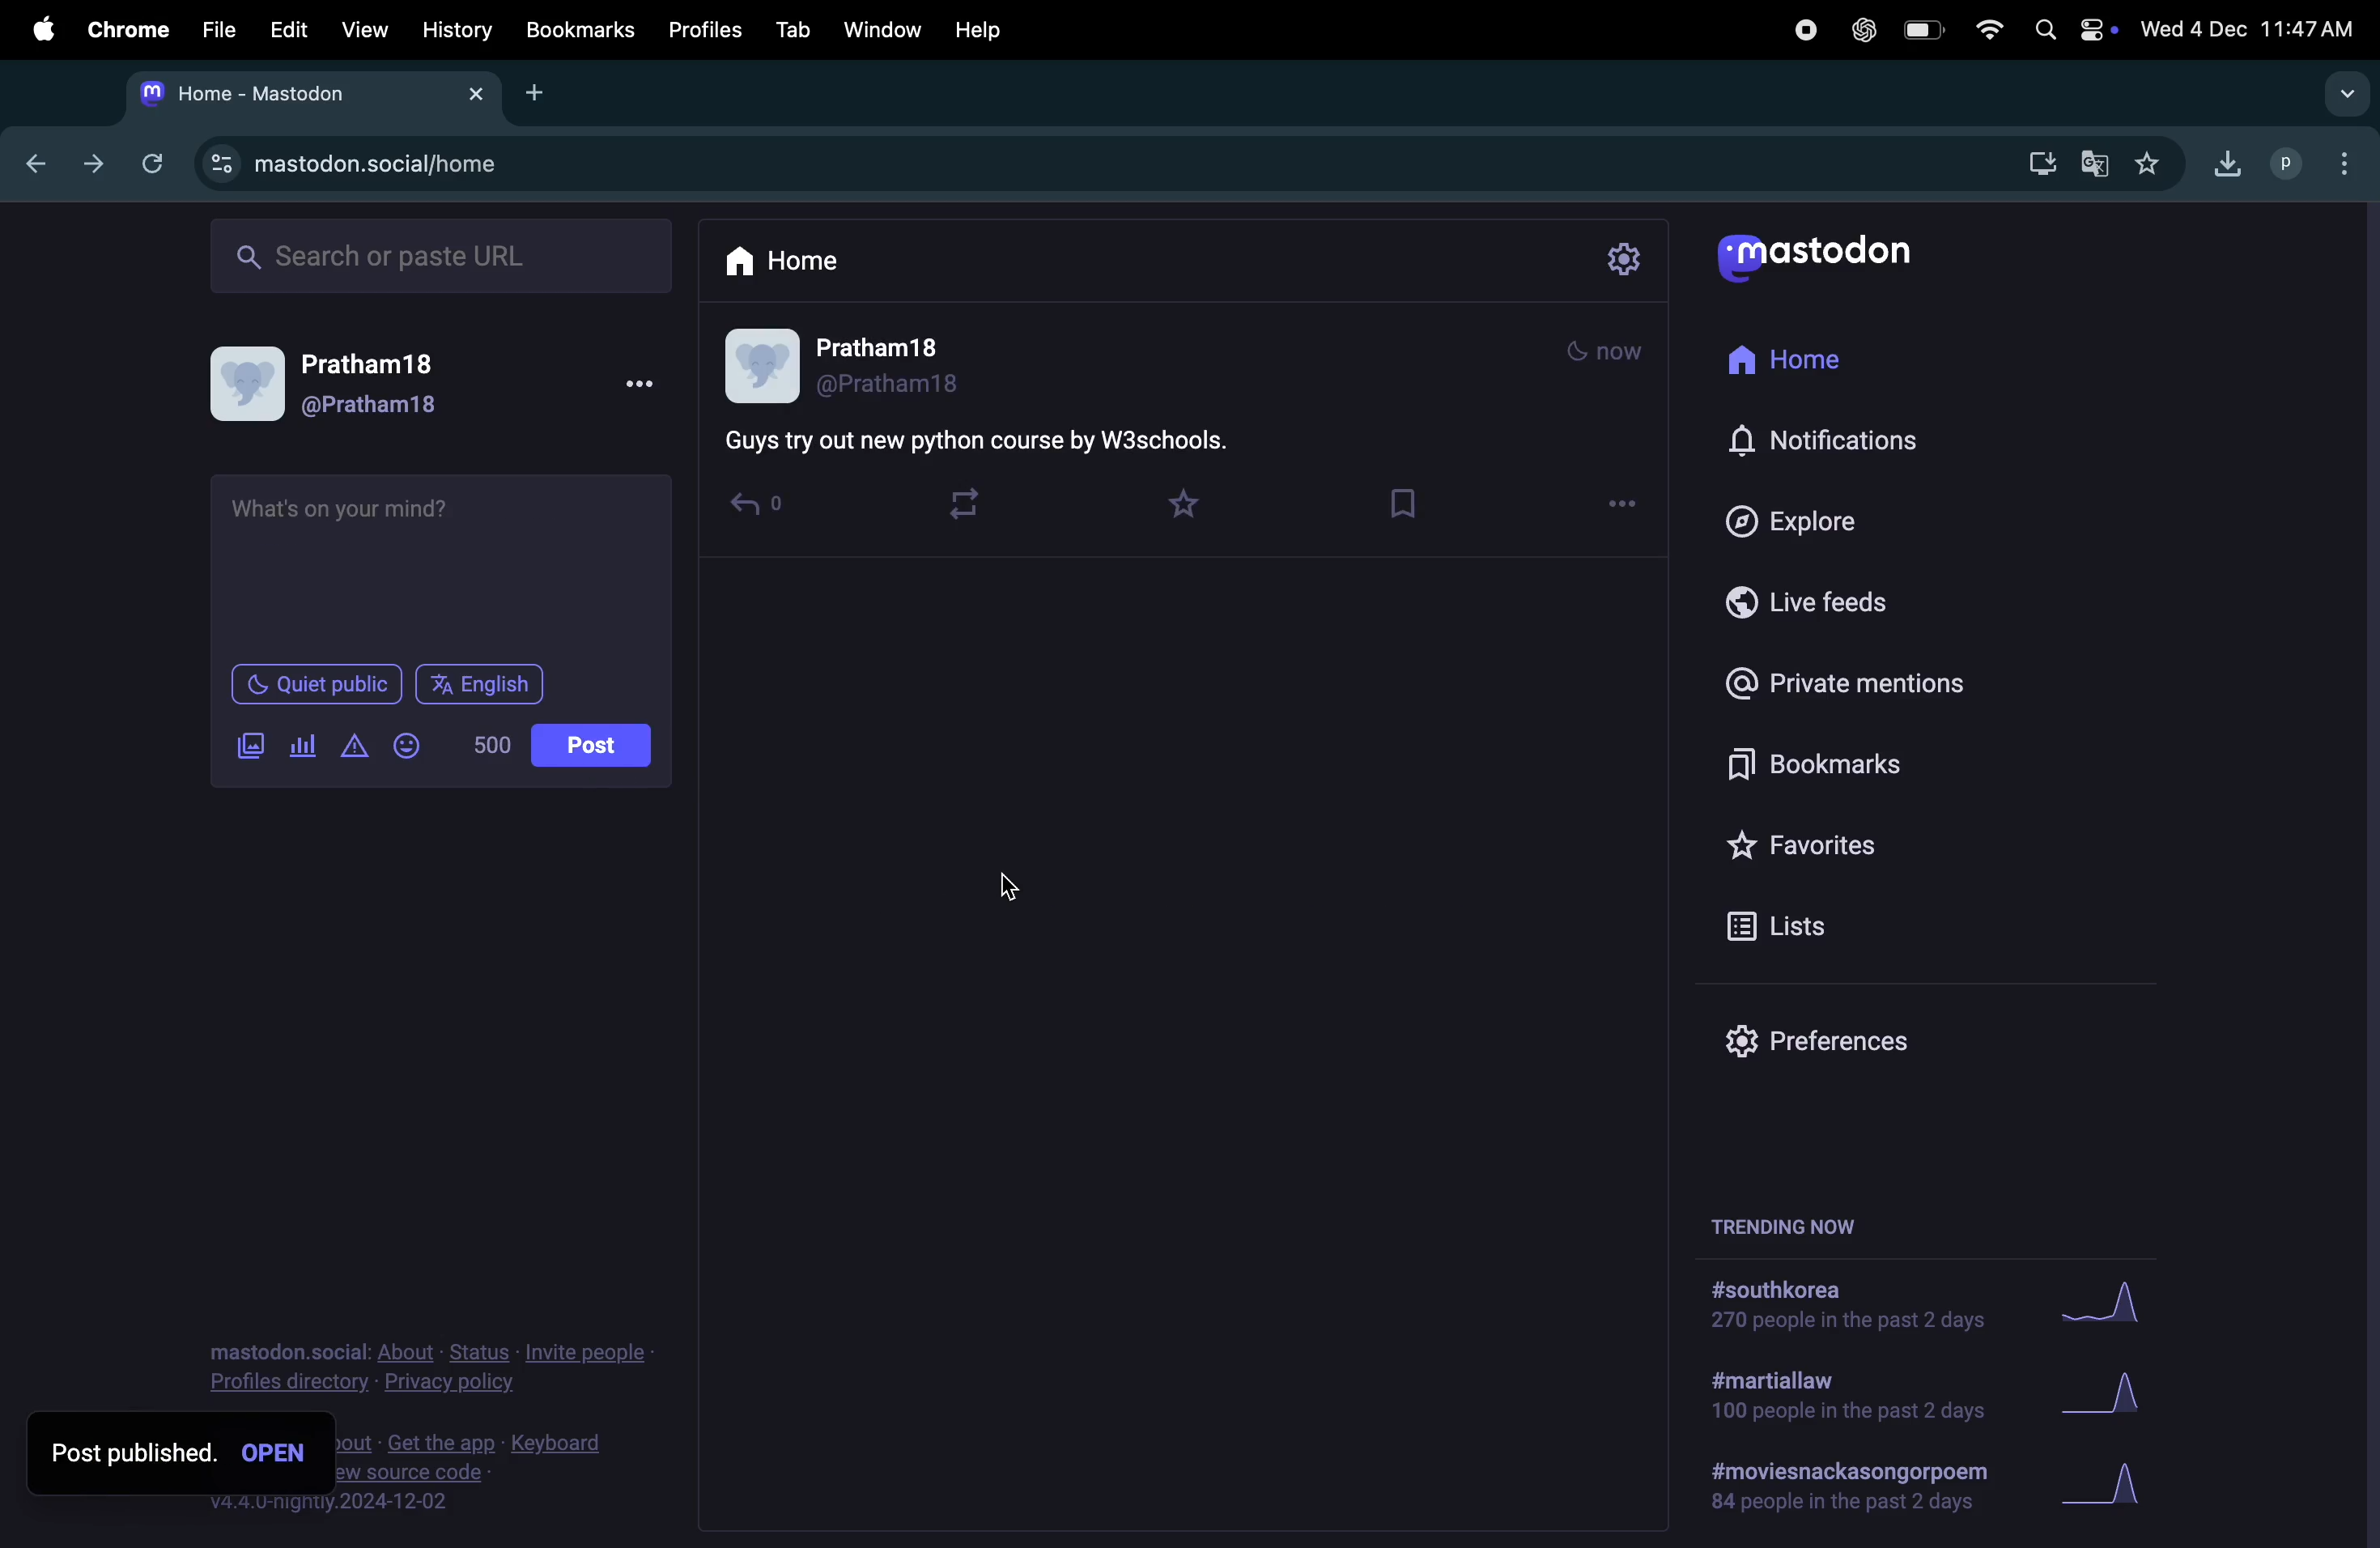 The image size is (2380, 1548). What do you see at coordinates (579, 31) in the screenshot?
I see `Bookmark` at bounding box center [579, 31].